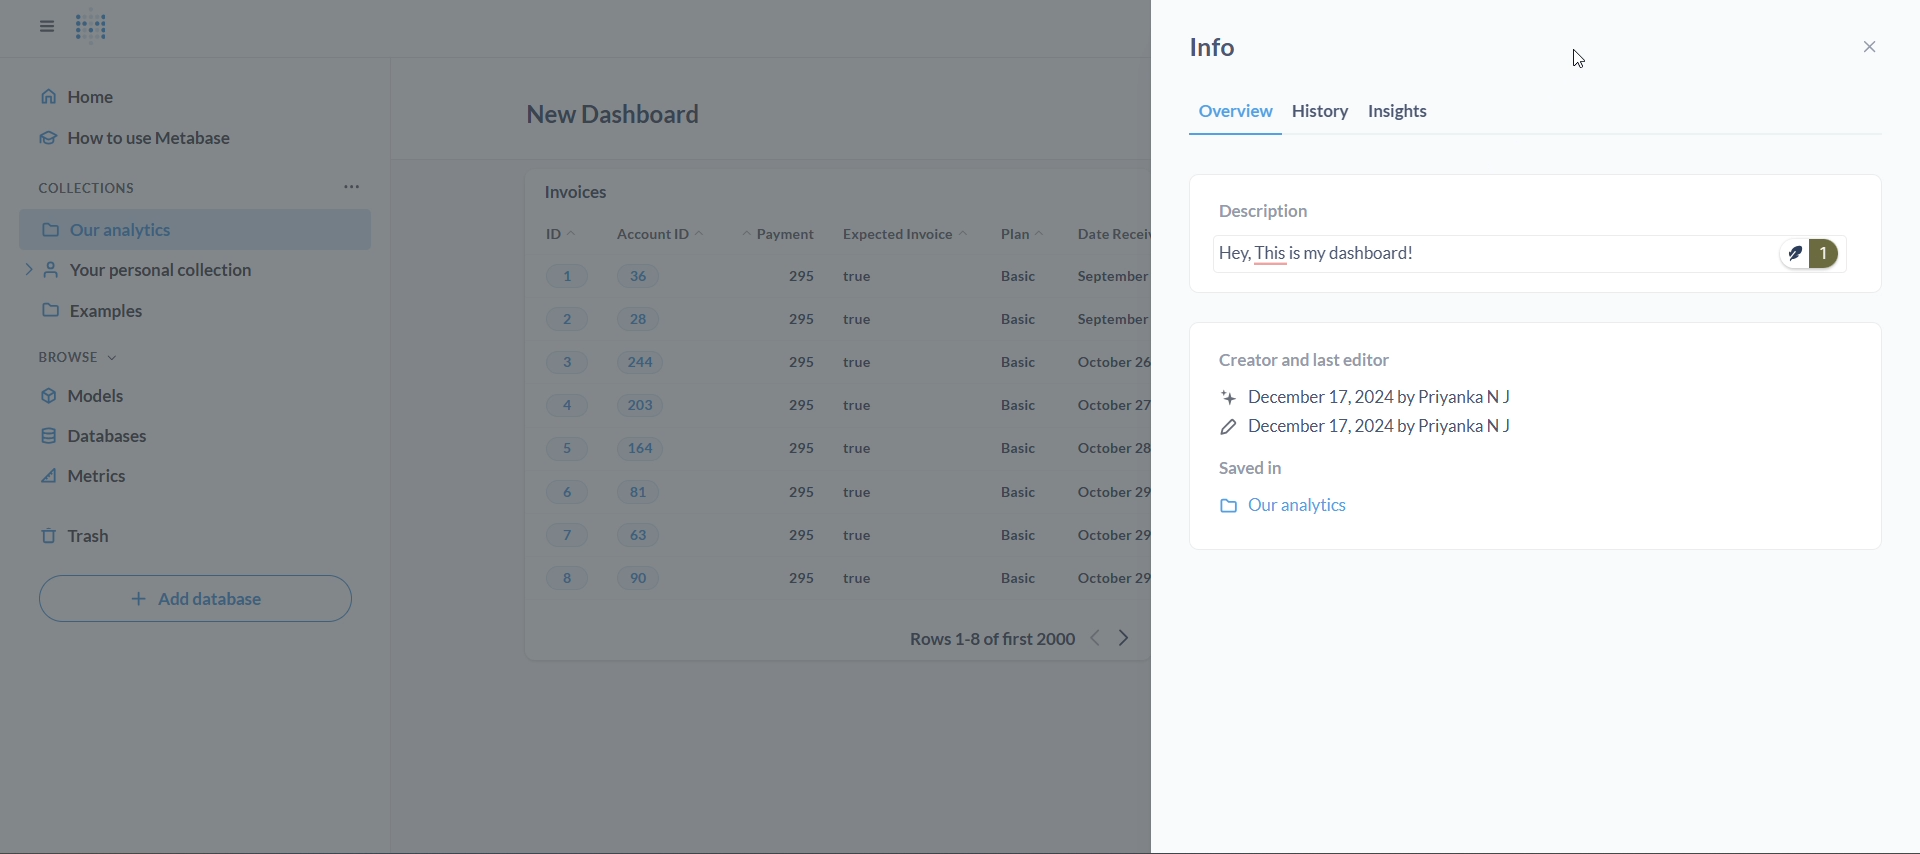 The image size is (1920, 854). What do you see at coordinates (93, 185) in the screenshot?
I see `collection` at bounding box center [93, 185].